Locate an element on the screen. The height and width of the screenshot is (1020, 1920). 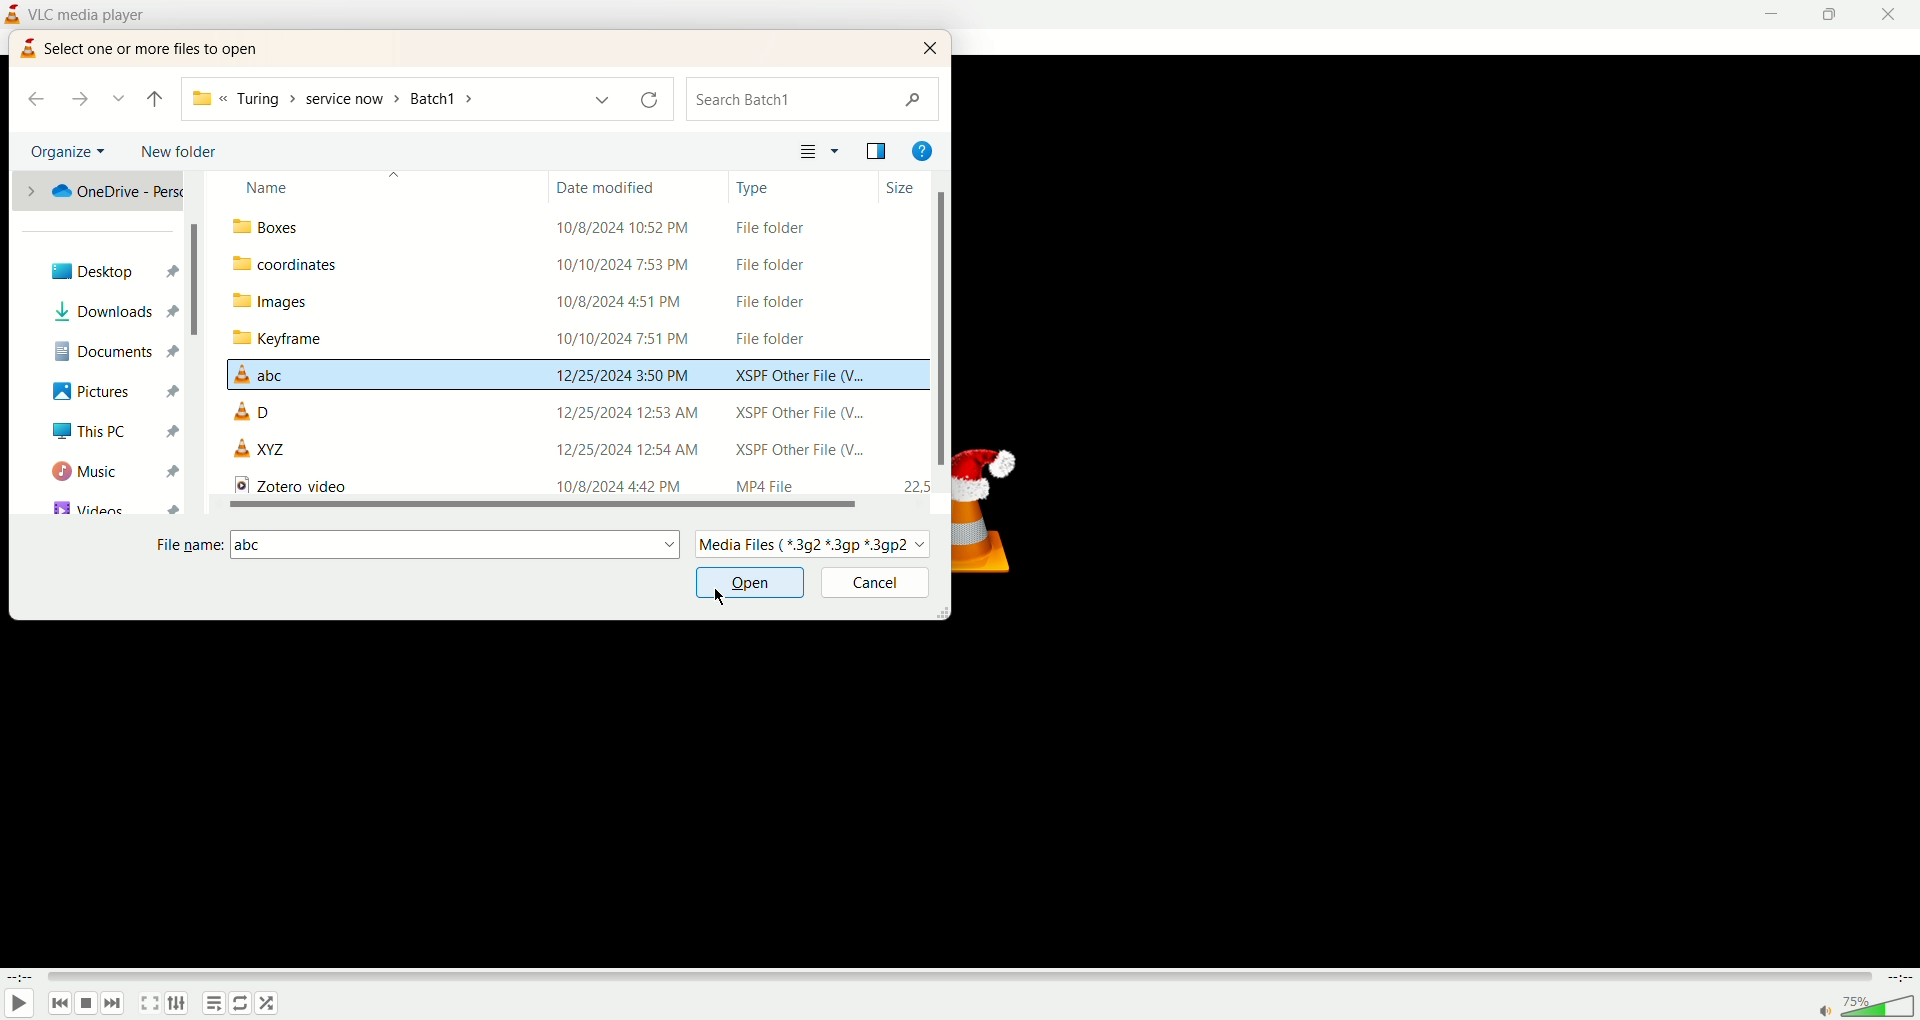
time is located at coordinates (20, 978).